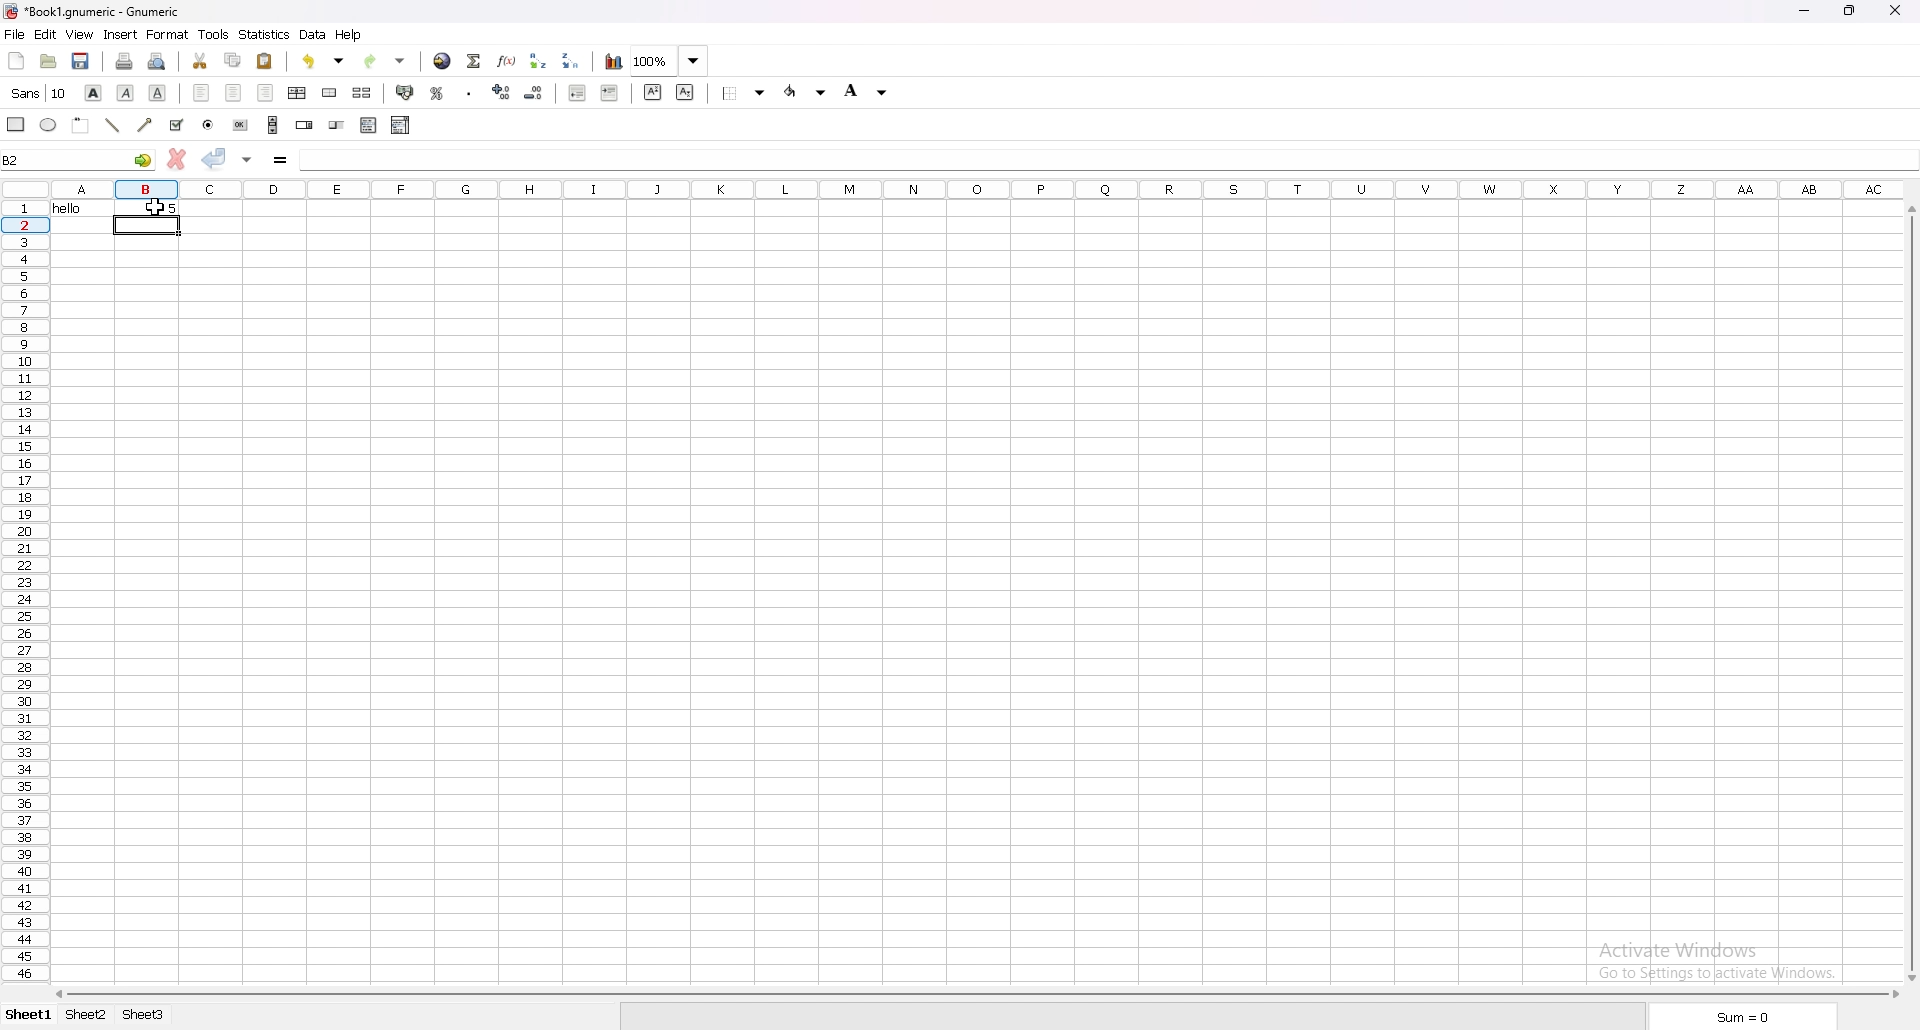  I want to click on italic, so click(126, 94).